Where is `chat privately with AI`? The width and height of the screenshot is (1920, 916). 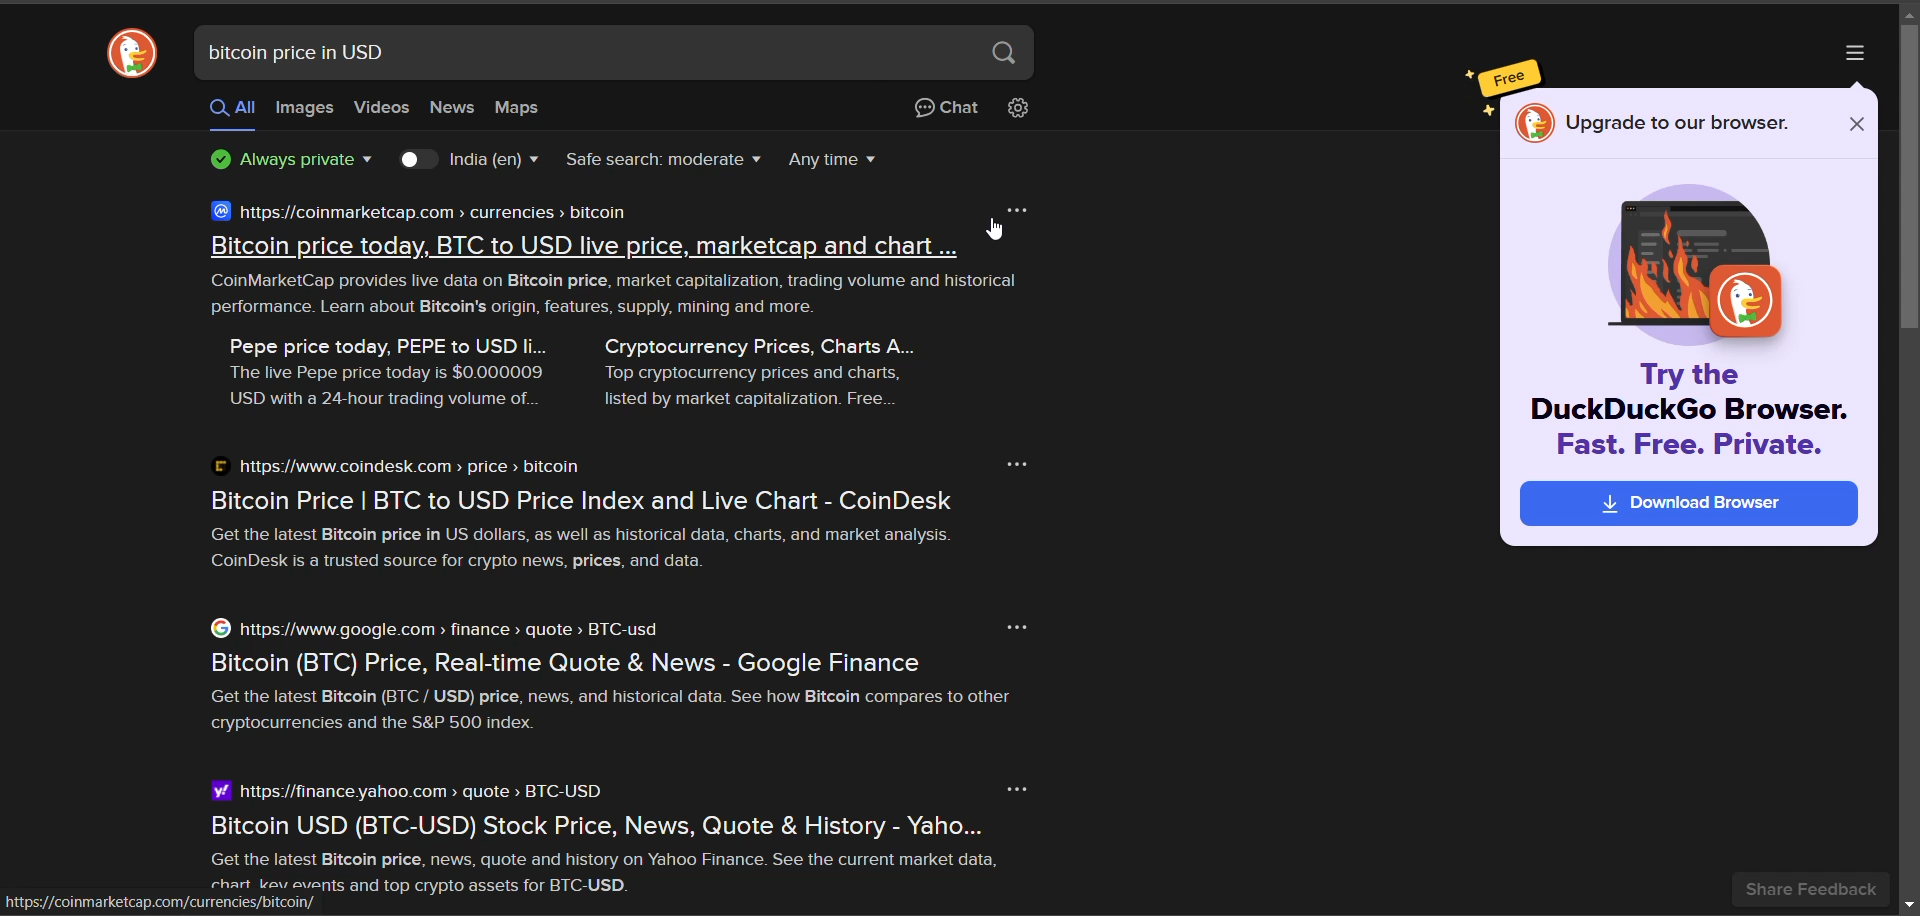 chat privately with AI is located at coordinates (941, 110).